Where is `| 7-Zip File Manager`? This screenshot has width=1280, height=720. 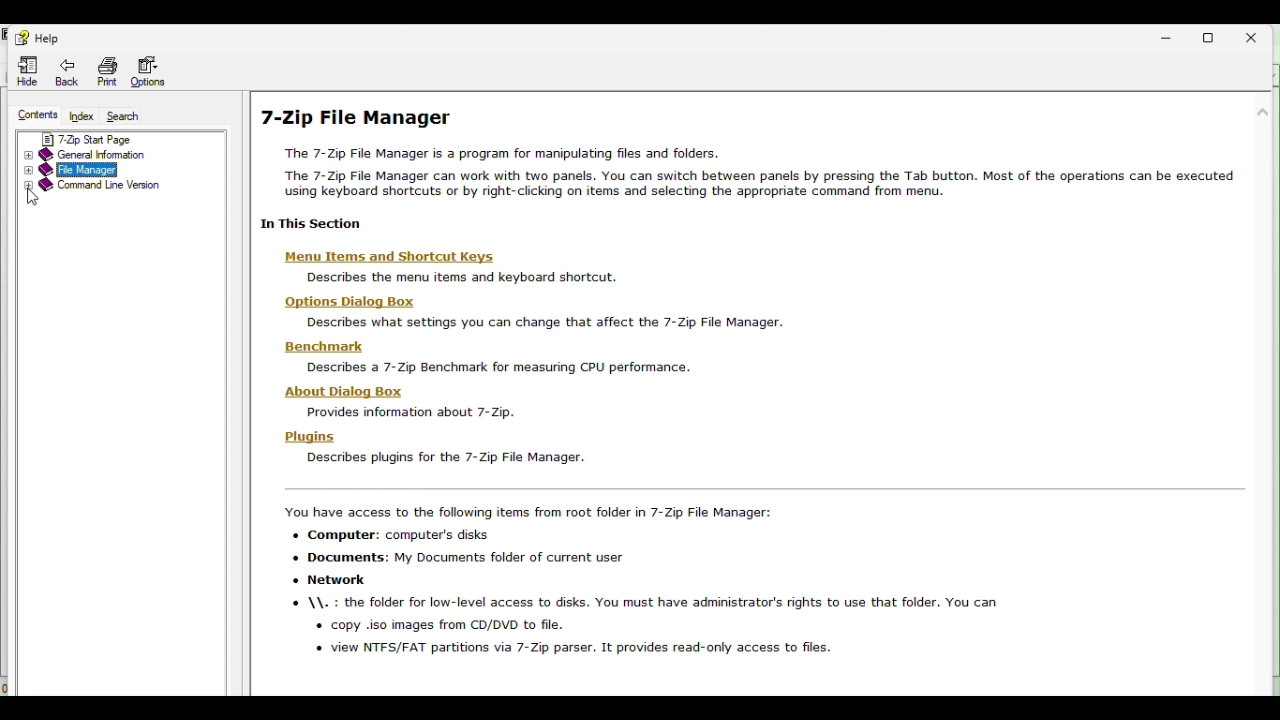
| 7-Zip File Manager is located at coordinates (385, 118).